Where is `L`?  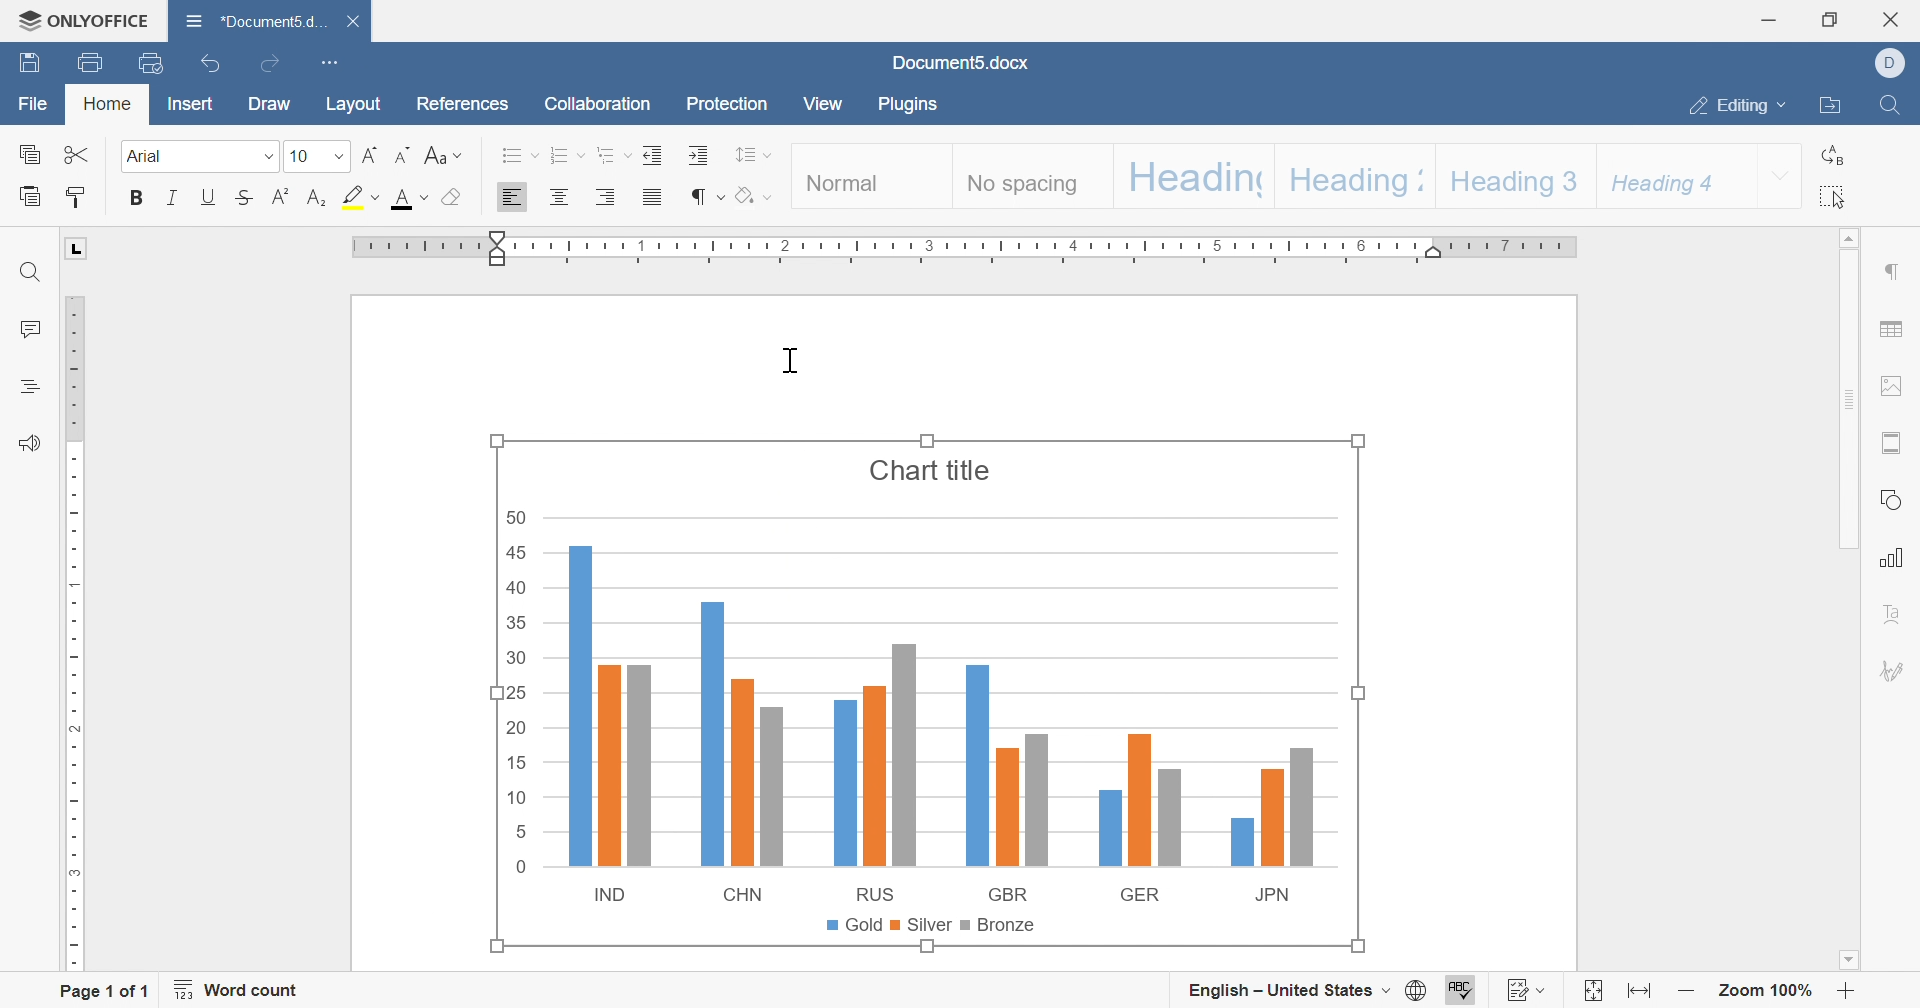 L is located at coordinates (77, 246).